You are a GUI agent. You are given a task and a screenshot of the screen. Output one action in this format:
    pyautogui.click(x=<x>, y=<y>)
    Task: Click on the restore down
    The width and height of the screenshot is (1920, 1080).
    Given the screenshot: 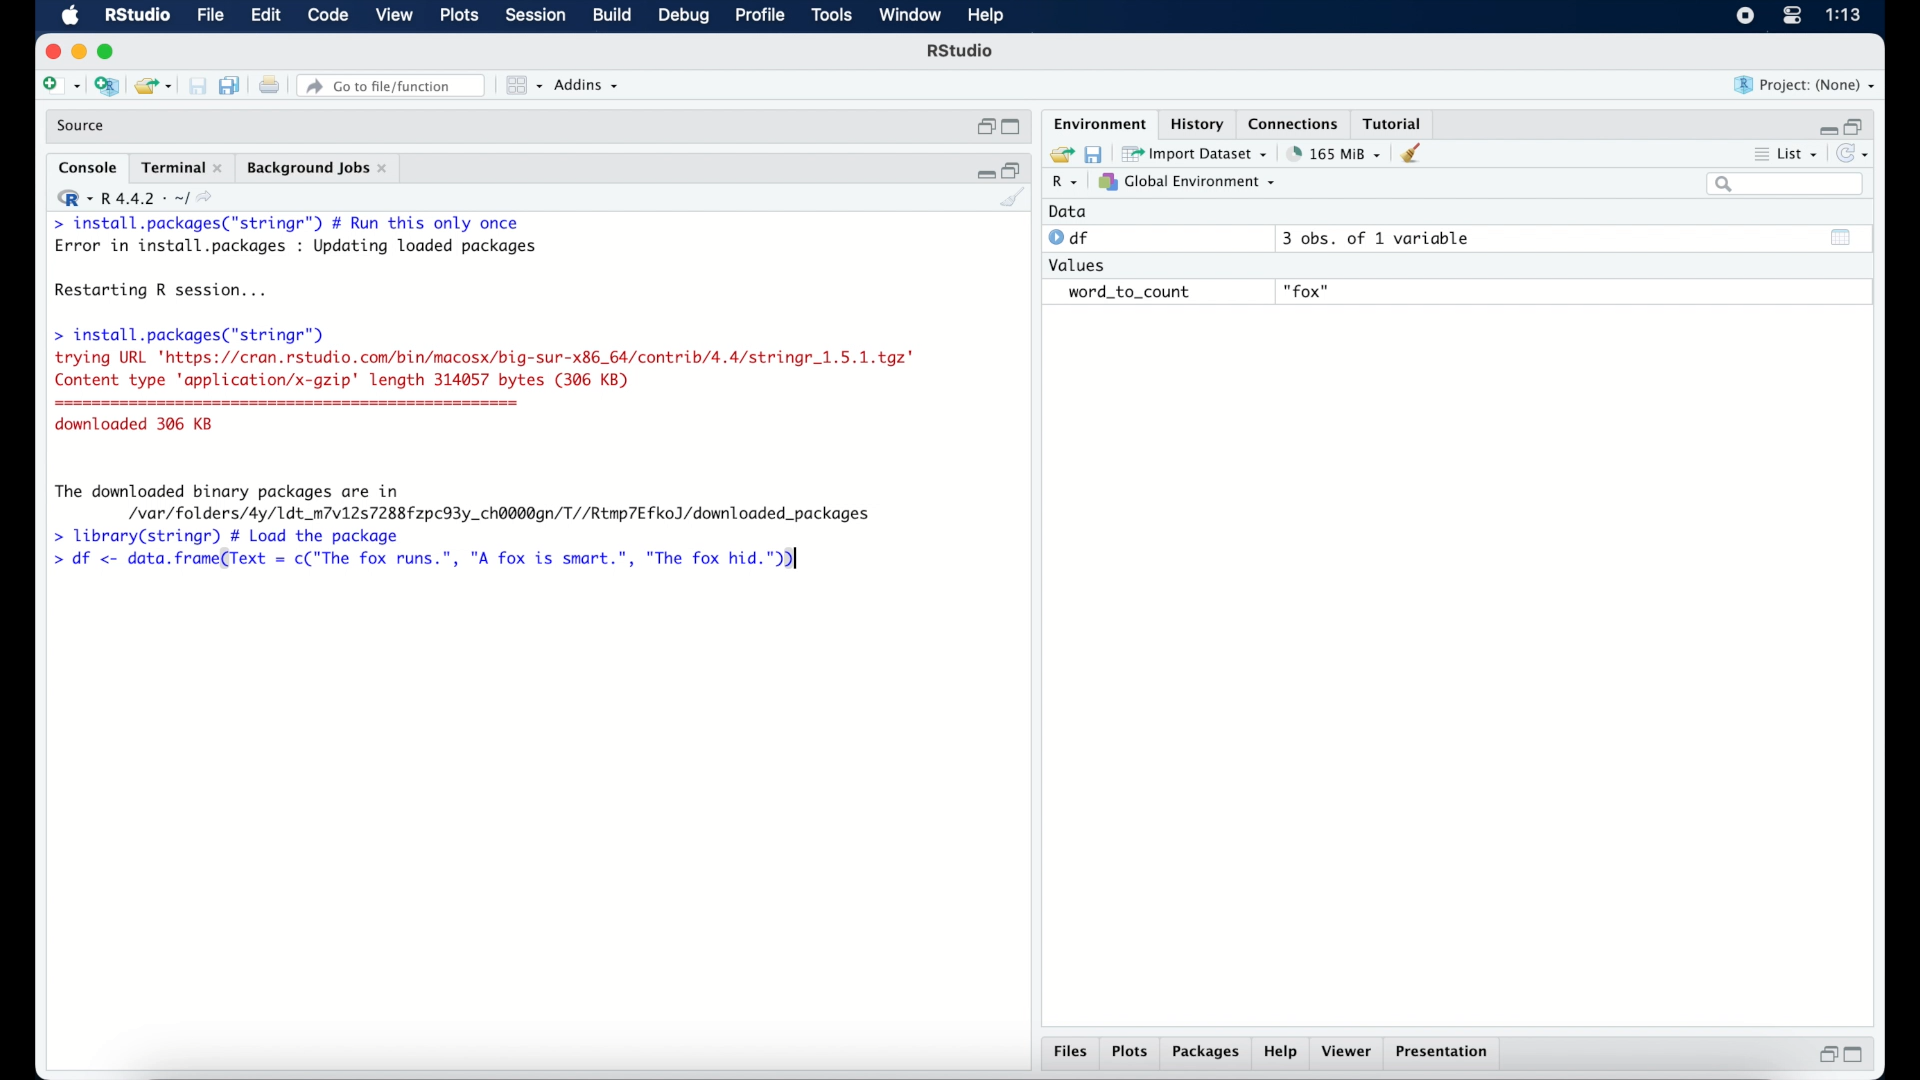 What is the action you would take?
    pyautogui.click(x=1825, y=1054)
    